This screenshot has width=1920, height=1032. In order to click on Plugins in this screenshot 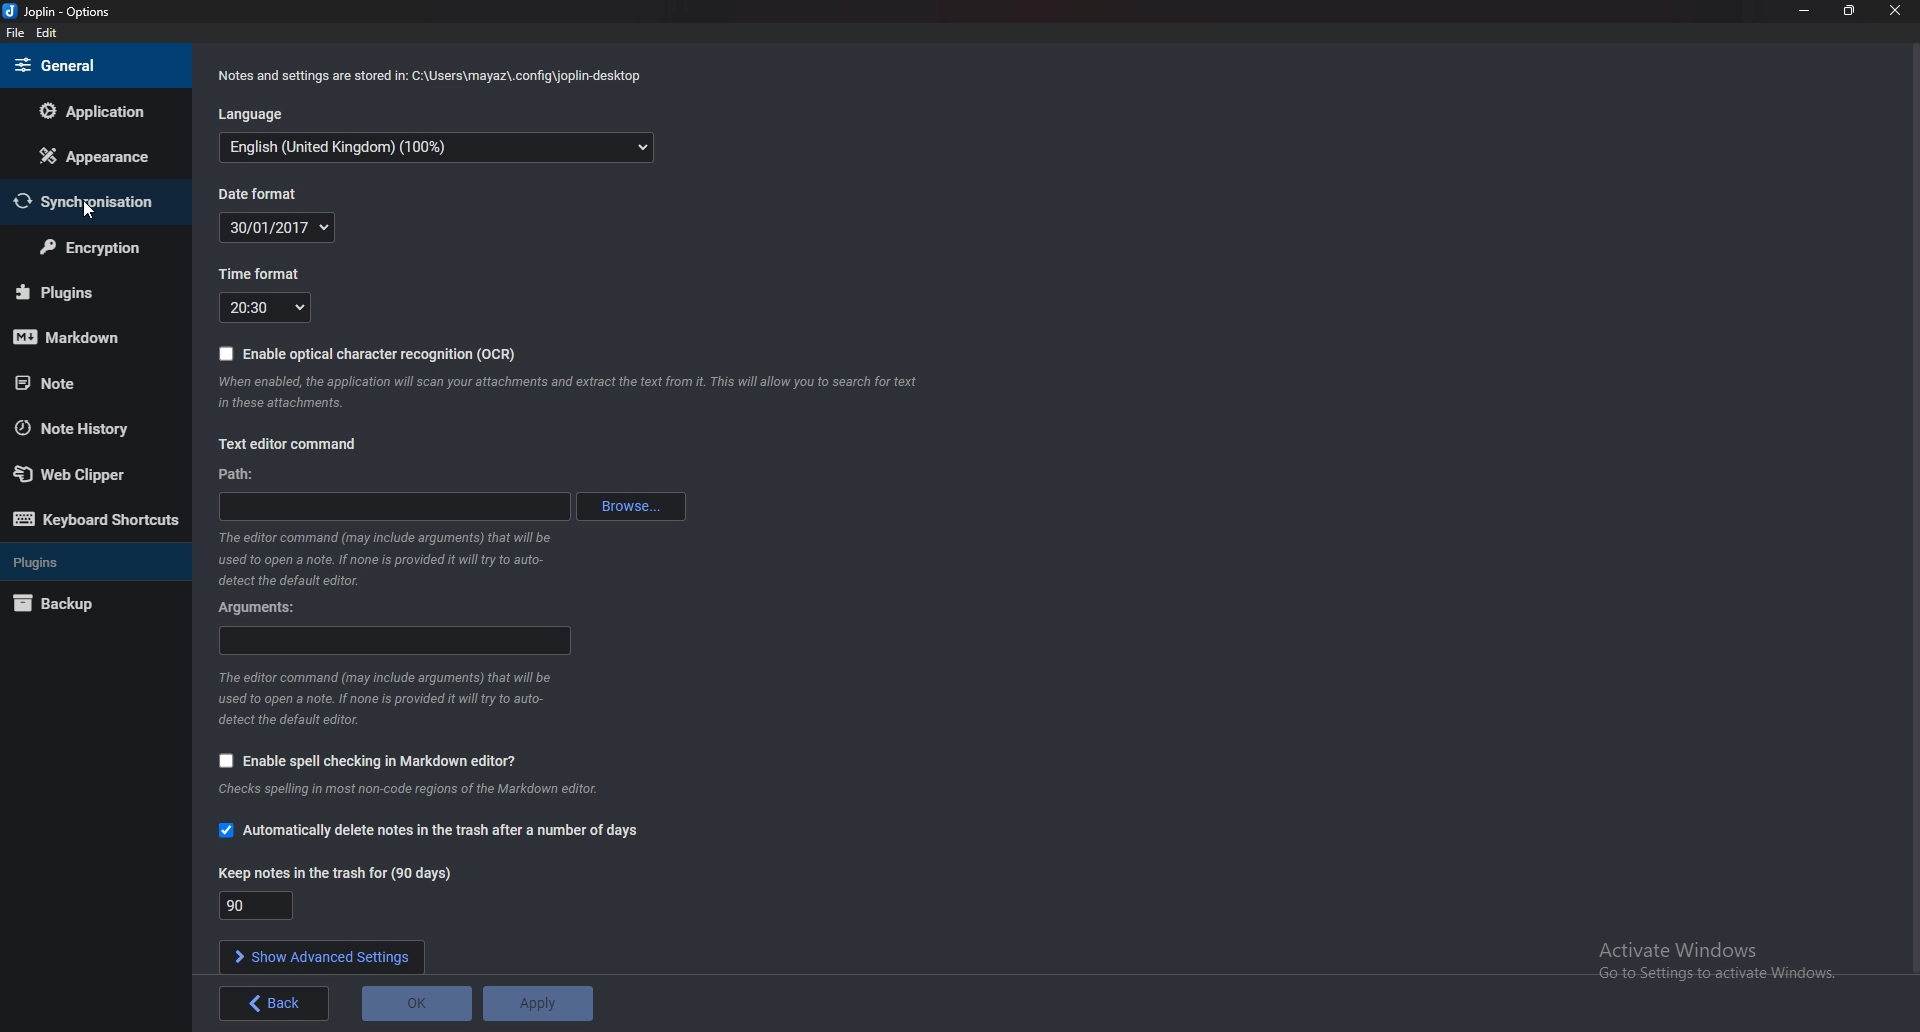, I will do `click(87, 293)`.